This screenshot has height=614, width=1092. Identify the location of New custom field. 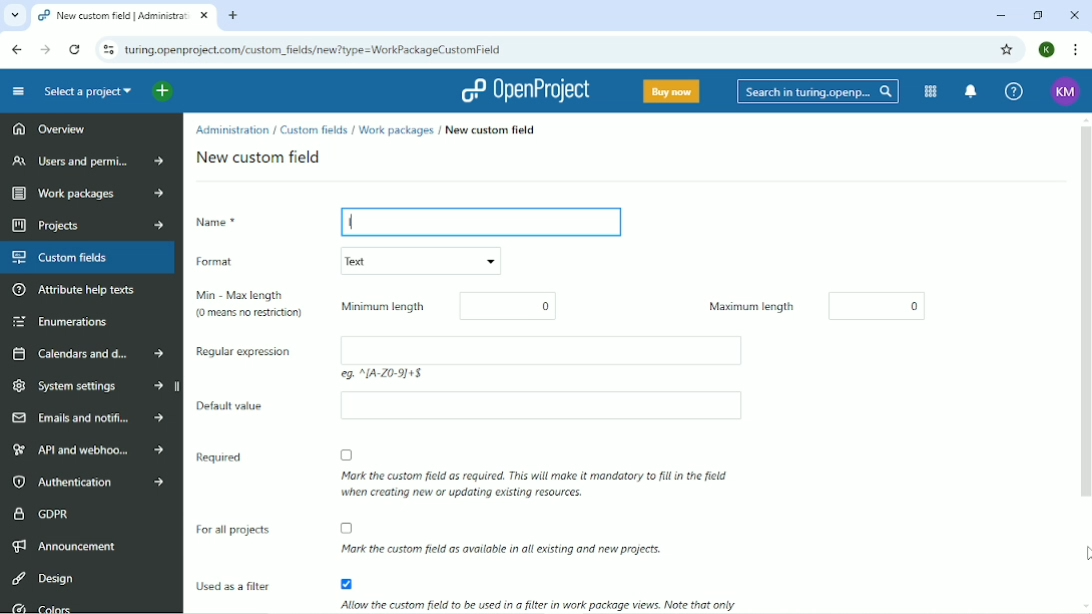
(491, 129).